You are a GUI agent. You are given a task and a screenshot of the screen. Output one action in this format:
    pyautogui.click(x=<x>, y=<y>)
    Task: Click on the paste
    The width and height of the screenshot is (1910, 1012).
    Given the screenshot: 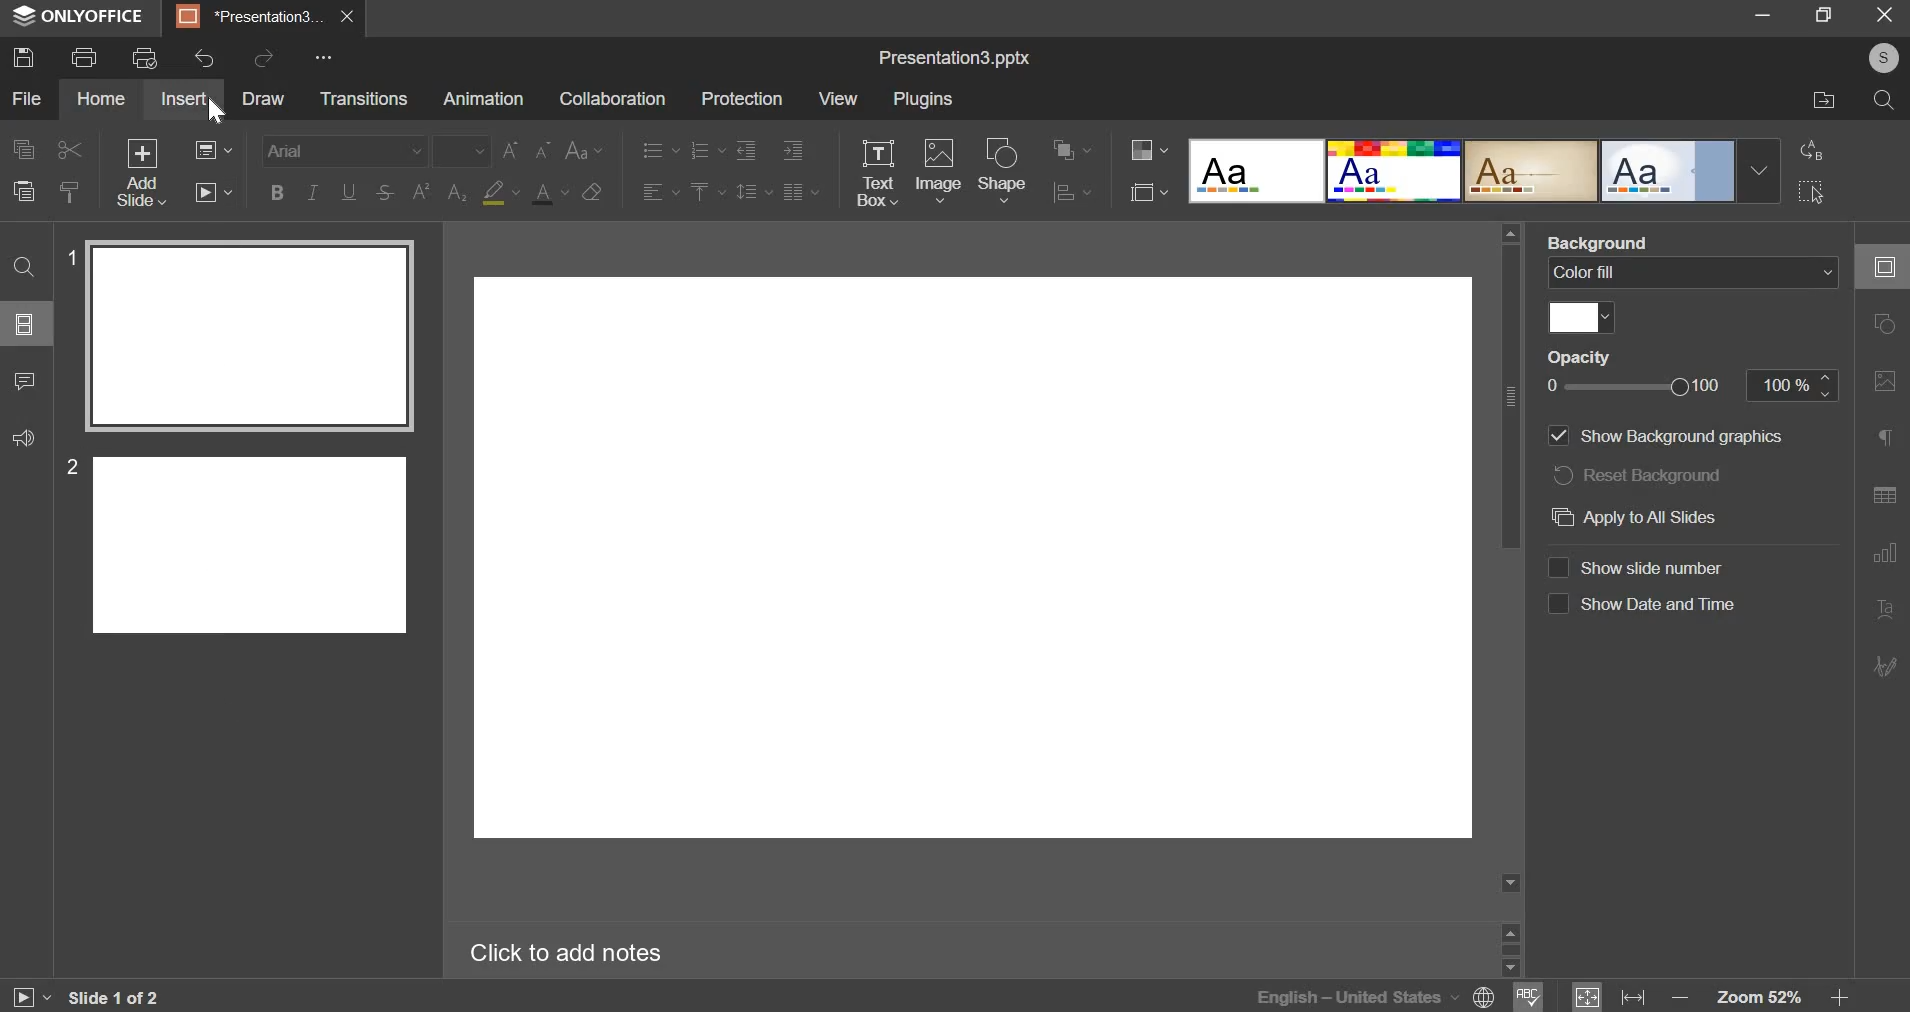 What is the action you would take?
    pyautogui.click(x=71, y=190)
    